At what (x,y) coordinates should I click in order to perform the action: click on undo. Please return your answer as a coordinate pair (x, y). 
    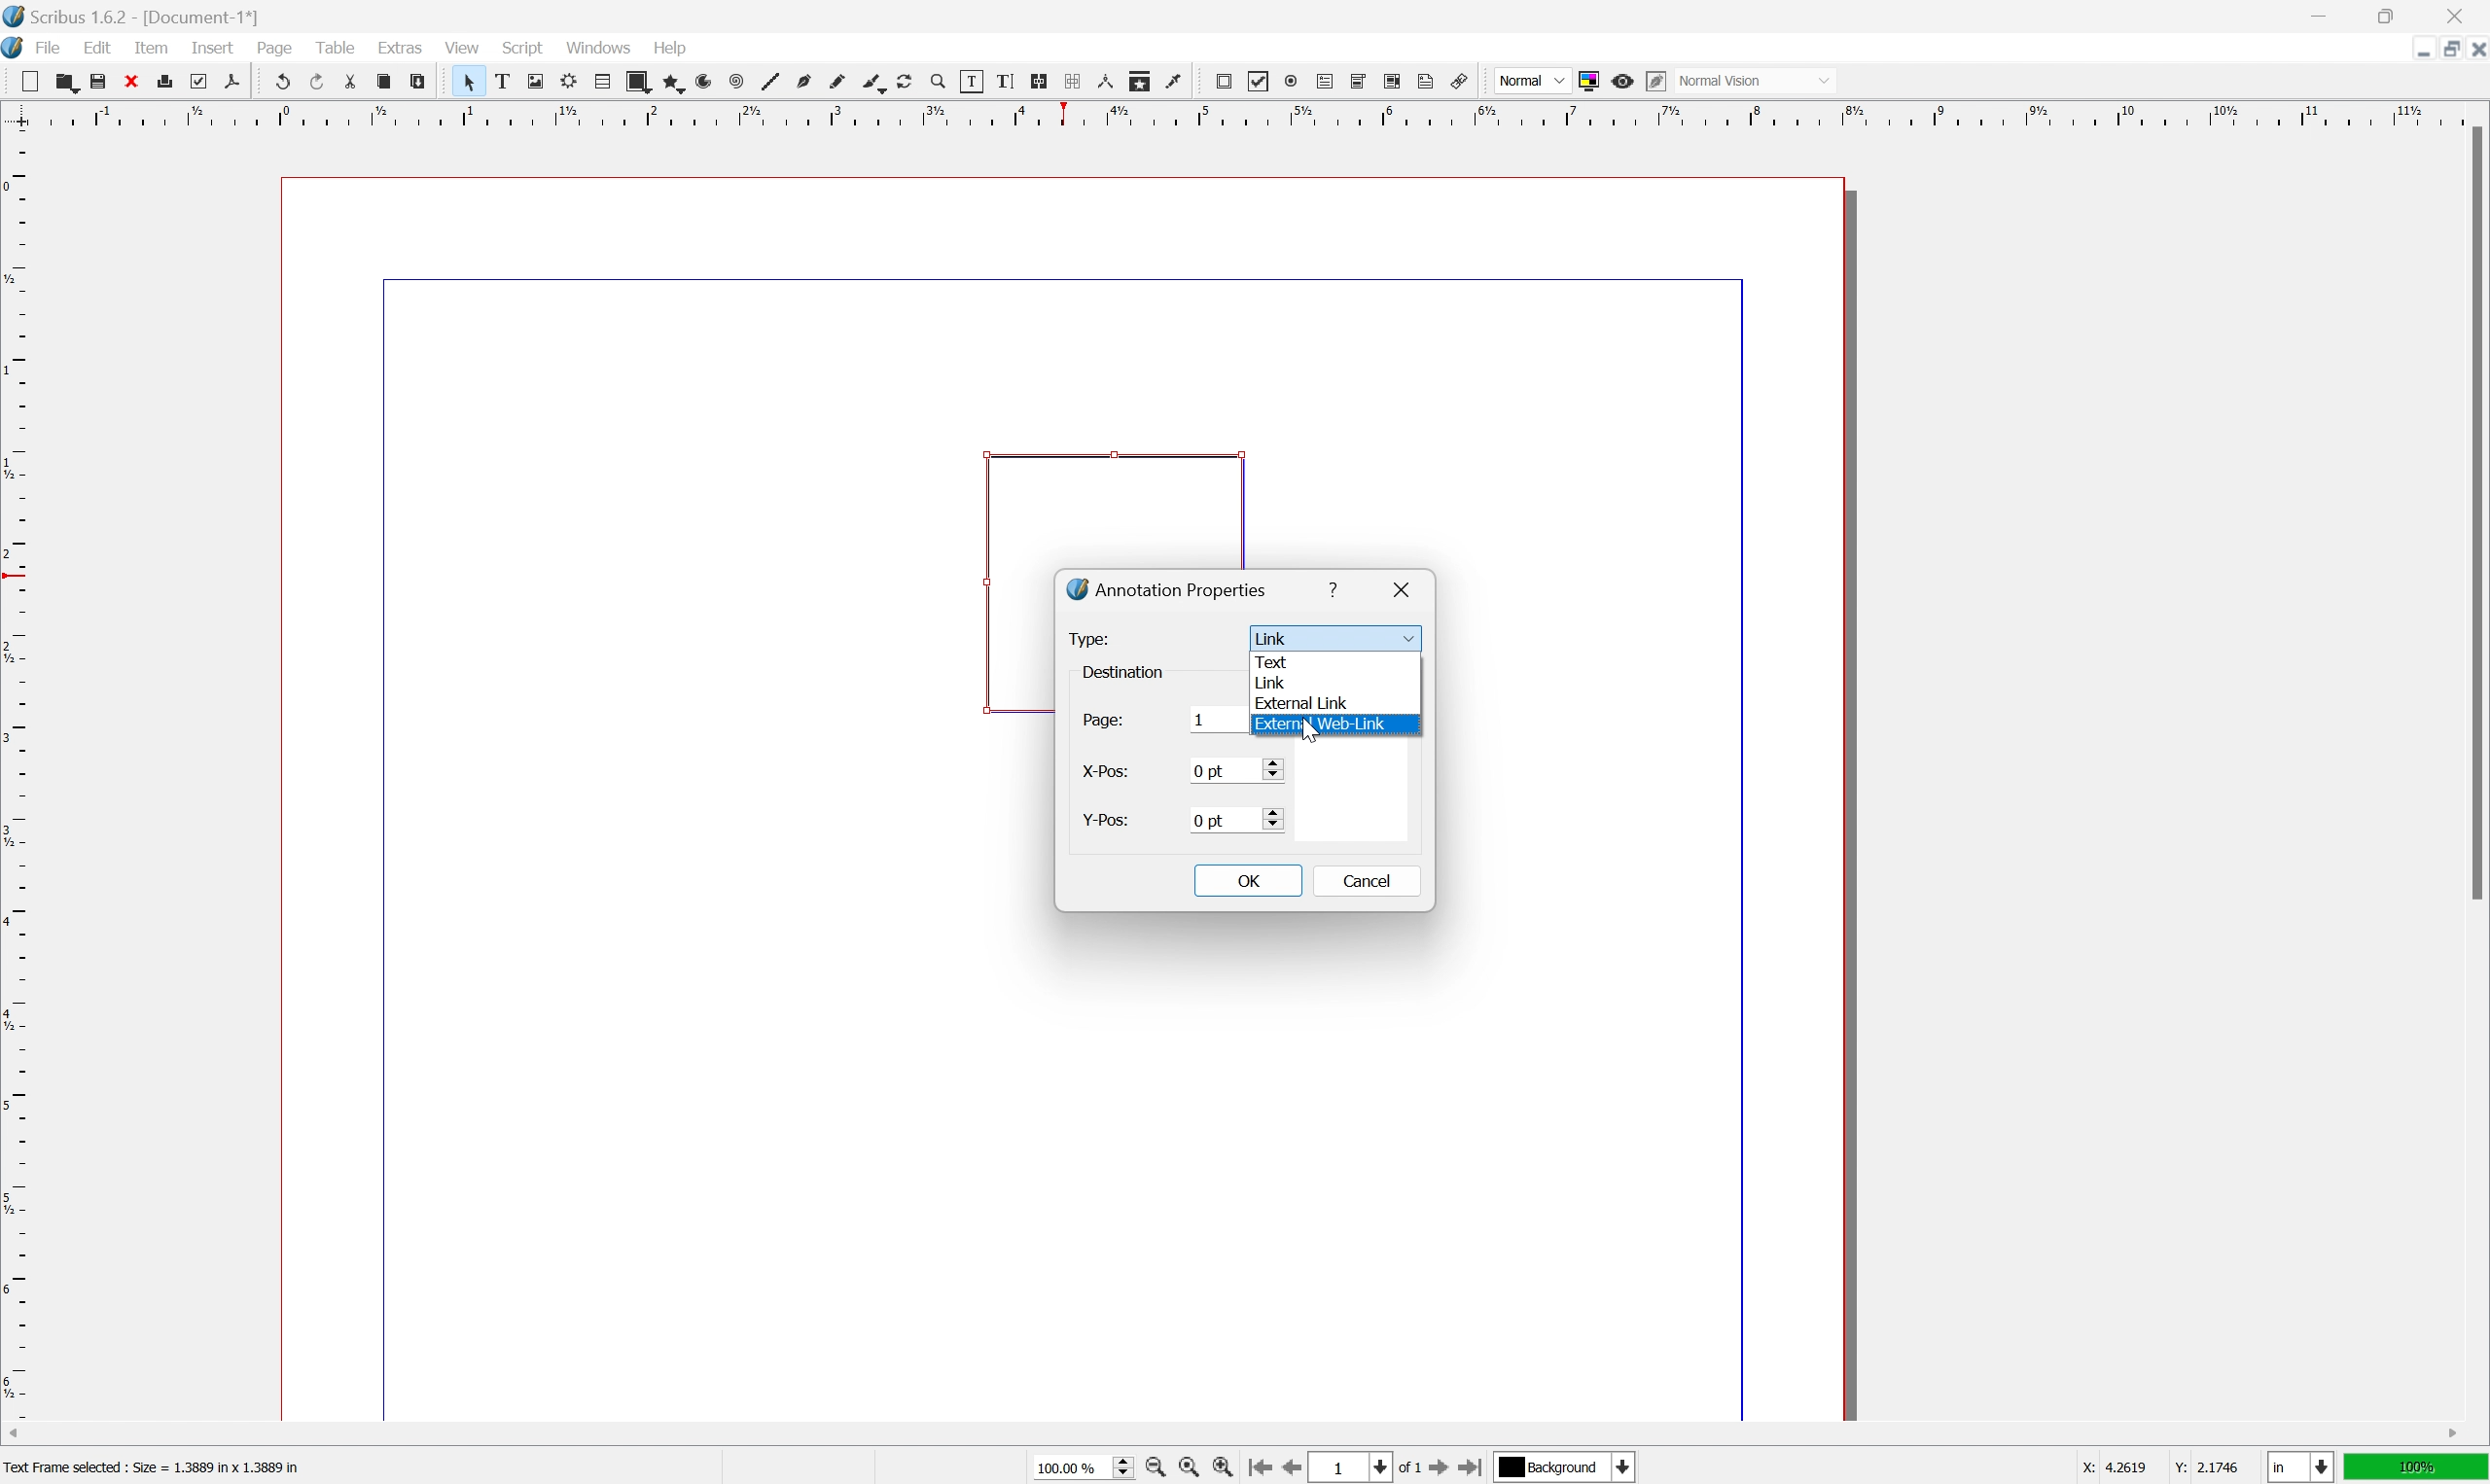
    Looking at the image, I should click on (279, 80).